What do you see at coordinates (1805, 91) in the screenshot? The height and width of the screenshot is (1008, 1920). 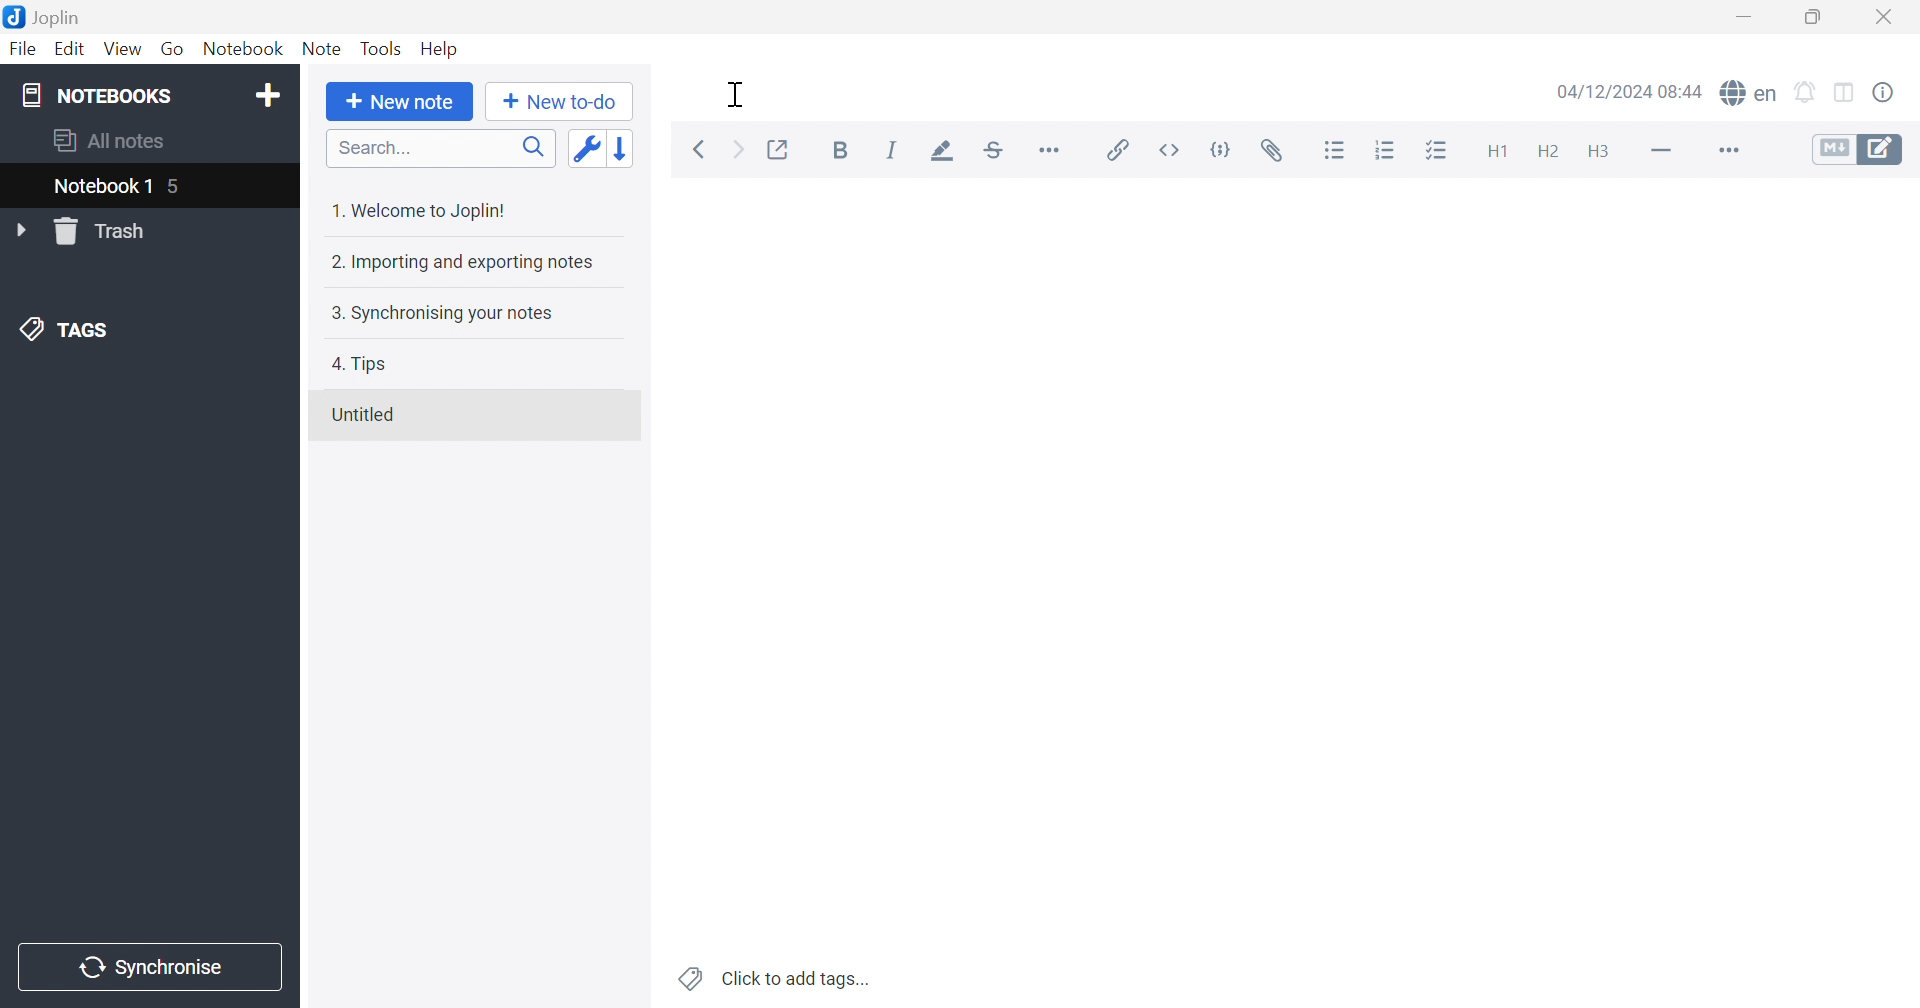 I see `Set alarm` at bounding box center [1805, 91].